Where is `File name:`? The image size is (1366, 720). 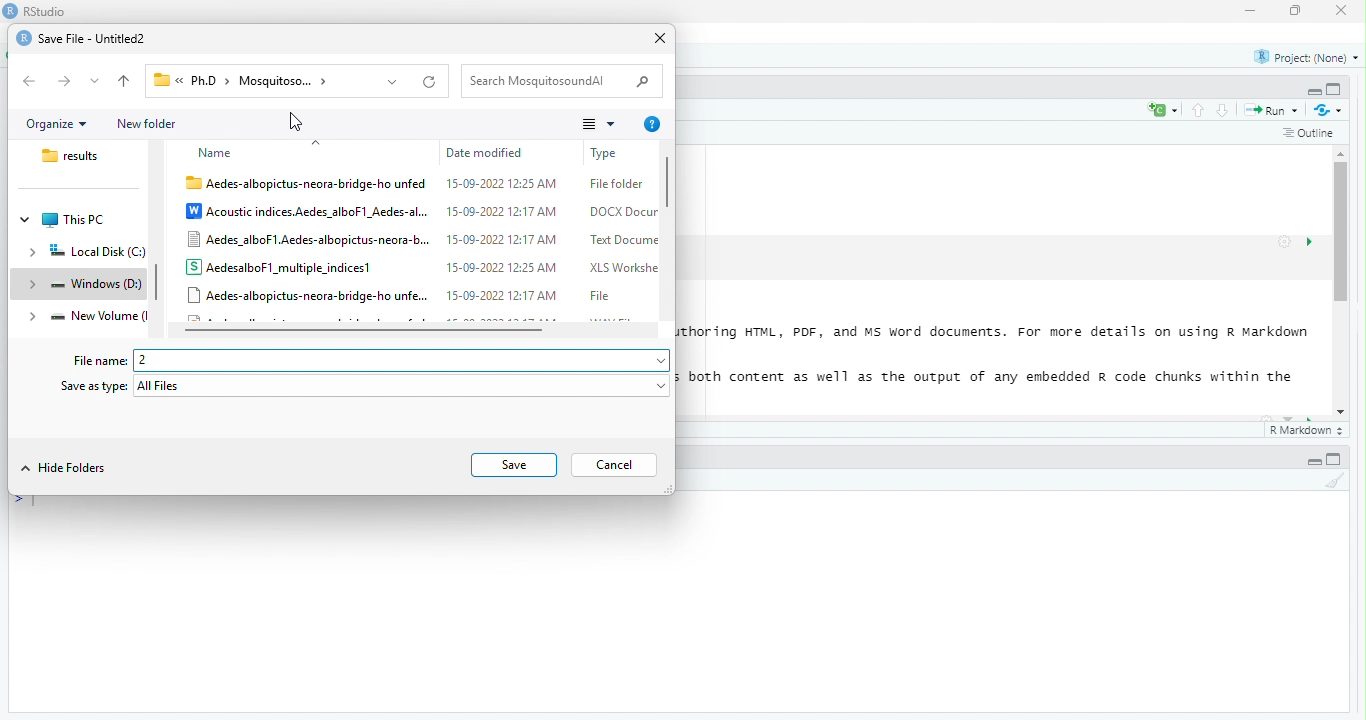
File name: is located at coordinates (101, 362).